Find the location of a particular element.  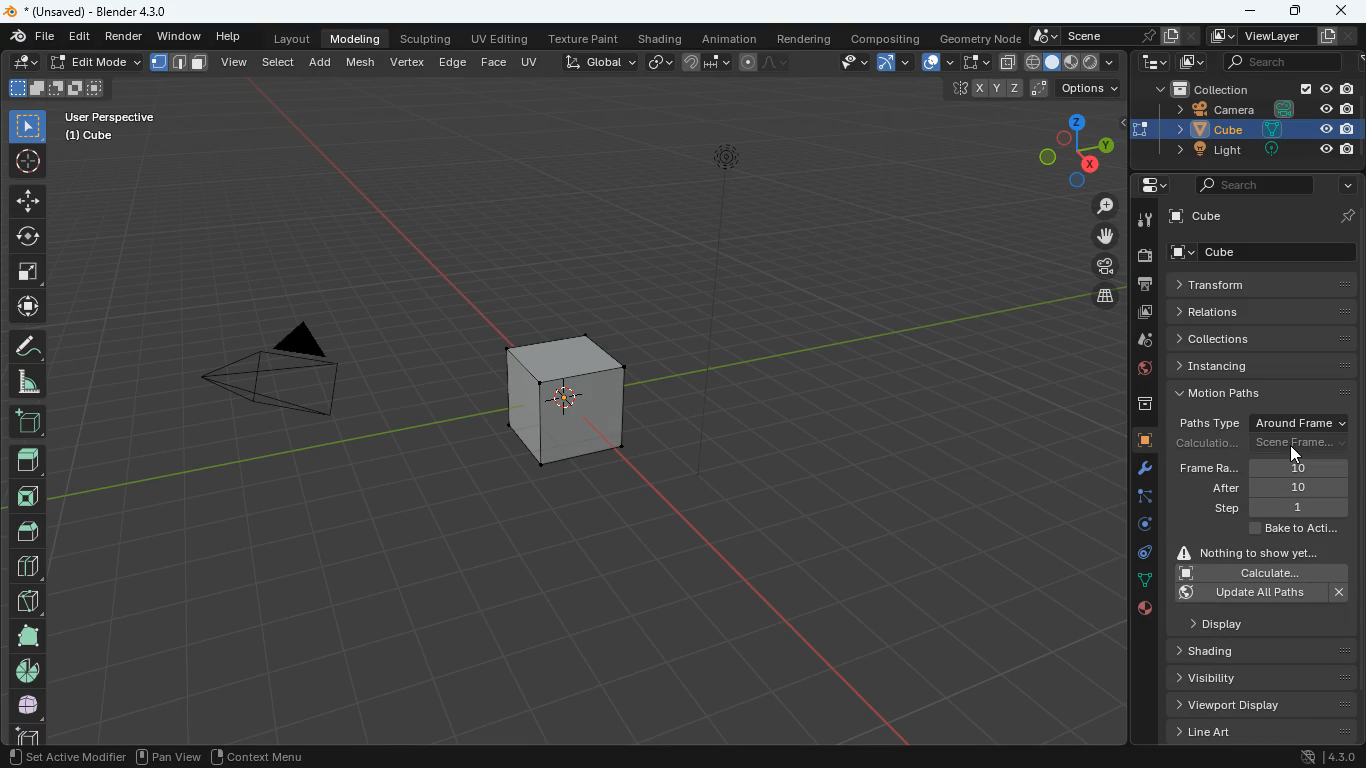

close is located at coordinates (1343, 13).